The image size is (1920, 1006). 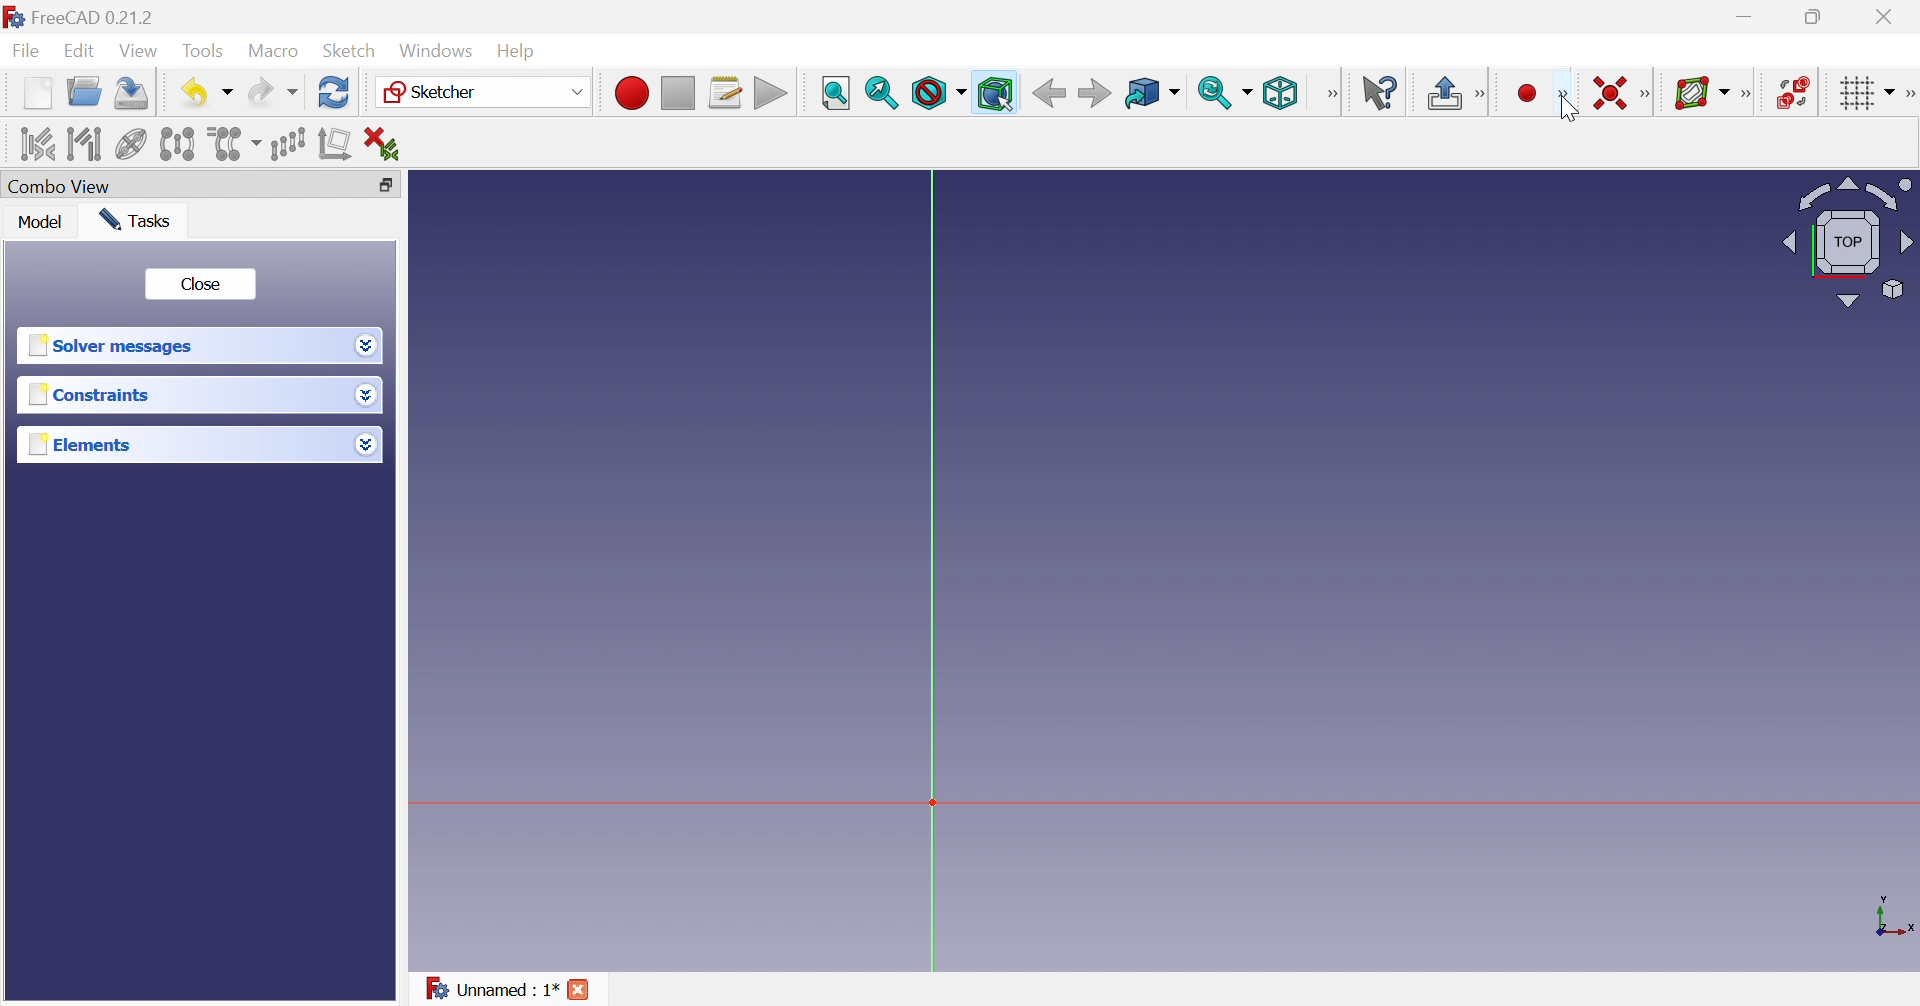 I want to click on Restore down, so click(x=1818, y=16).